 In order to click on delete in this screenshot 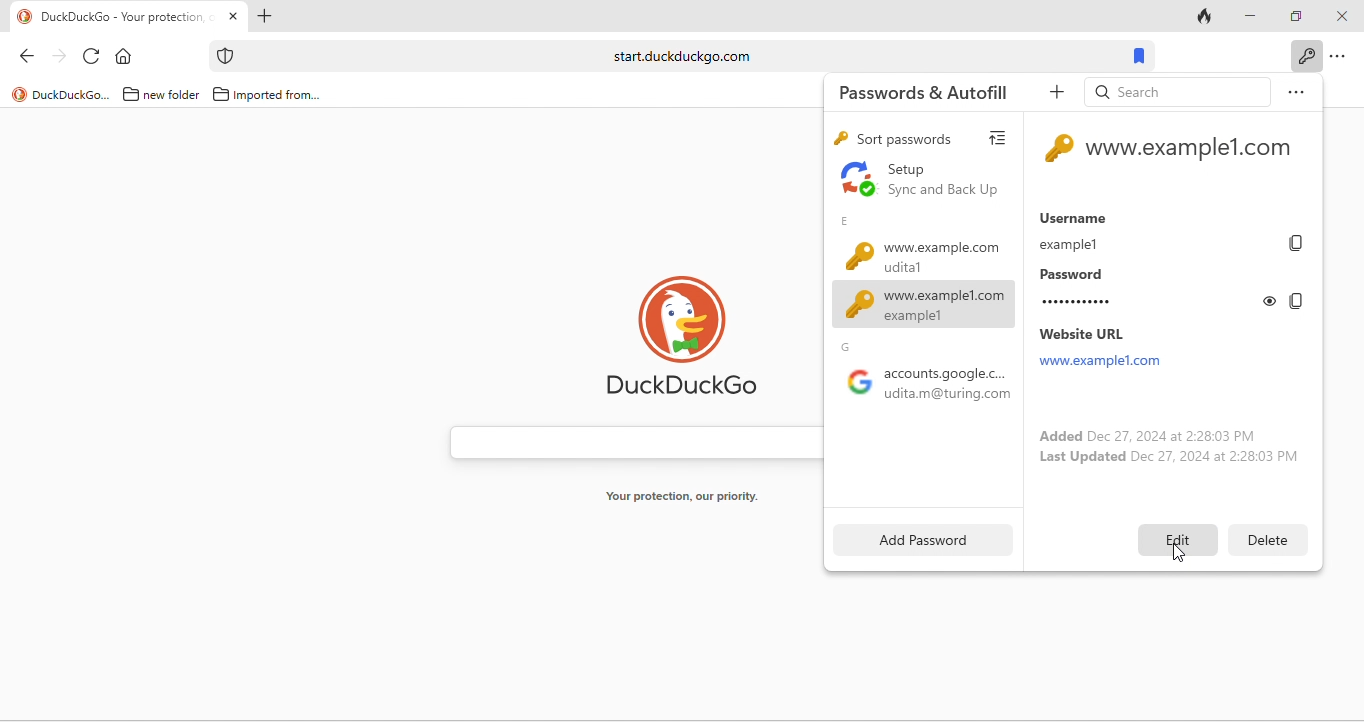, I will do `click(1266, 540)`.